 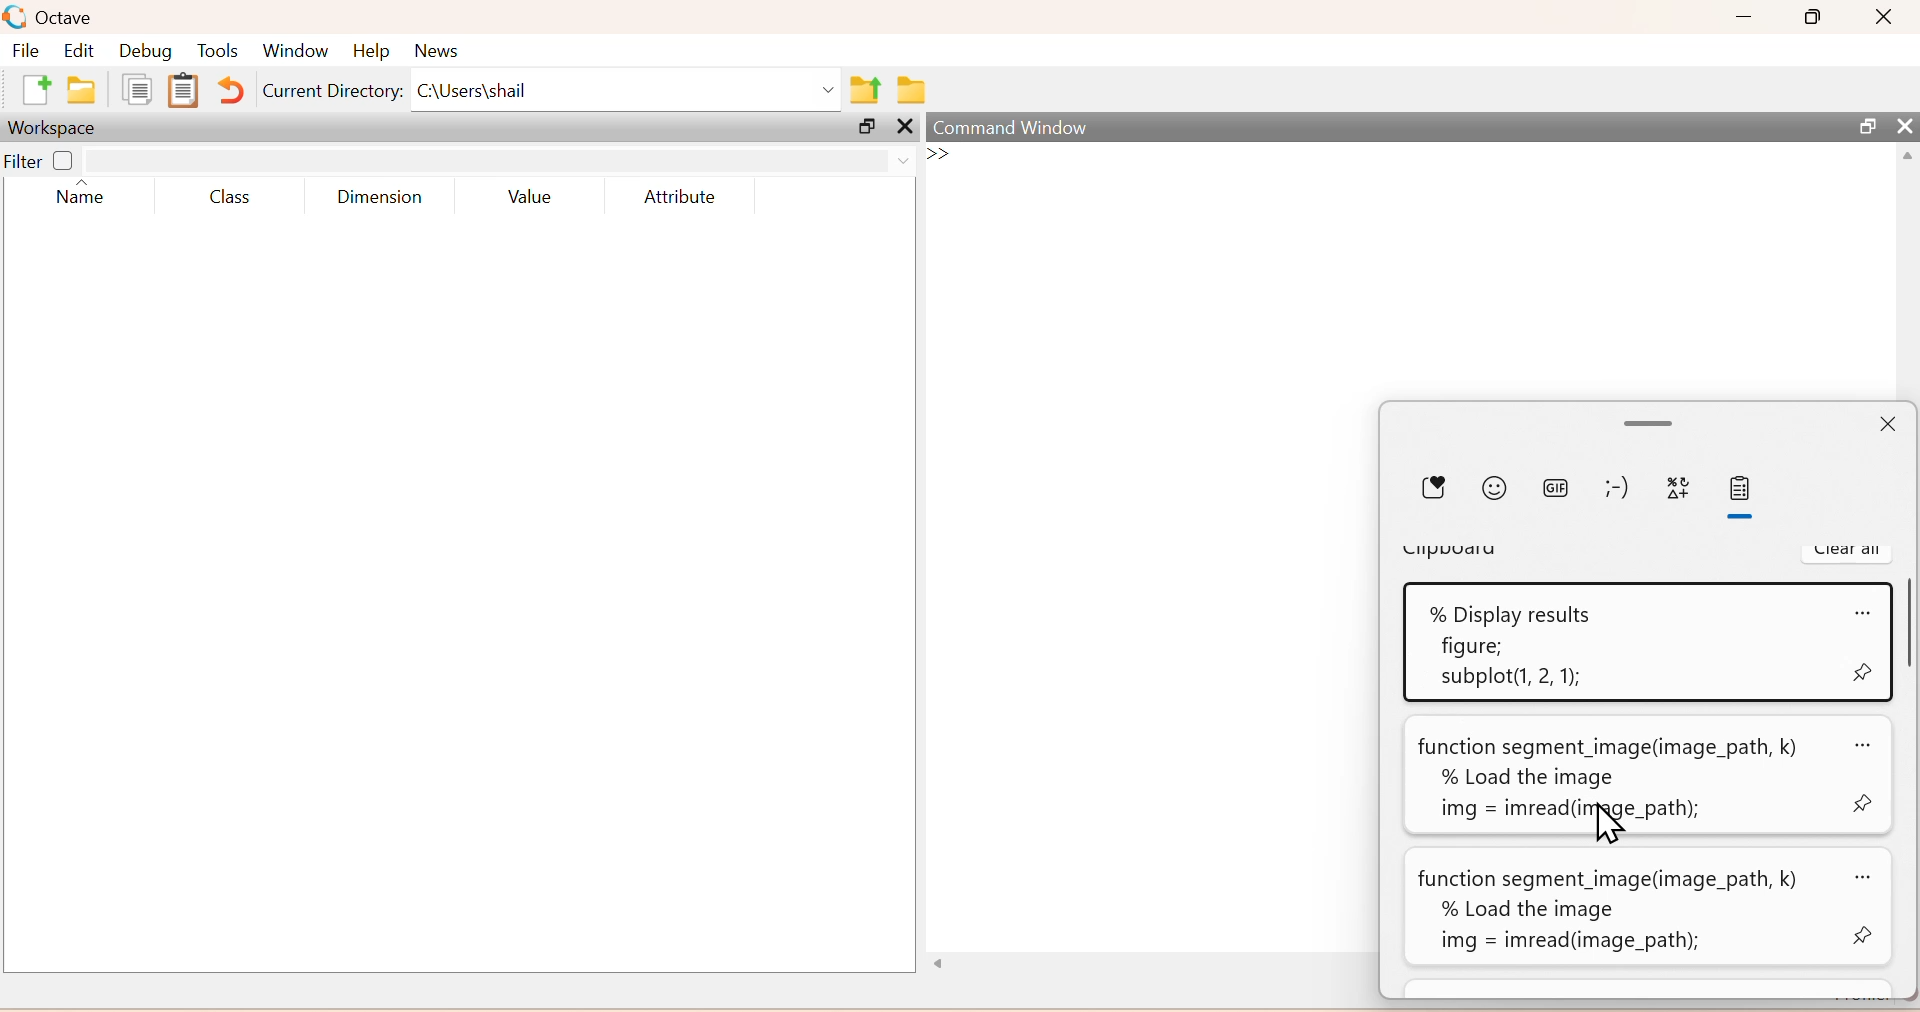 I want to click on Edit, so click(x=81, y=51).